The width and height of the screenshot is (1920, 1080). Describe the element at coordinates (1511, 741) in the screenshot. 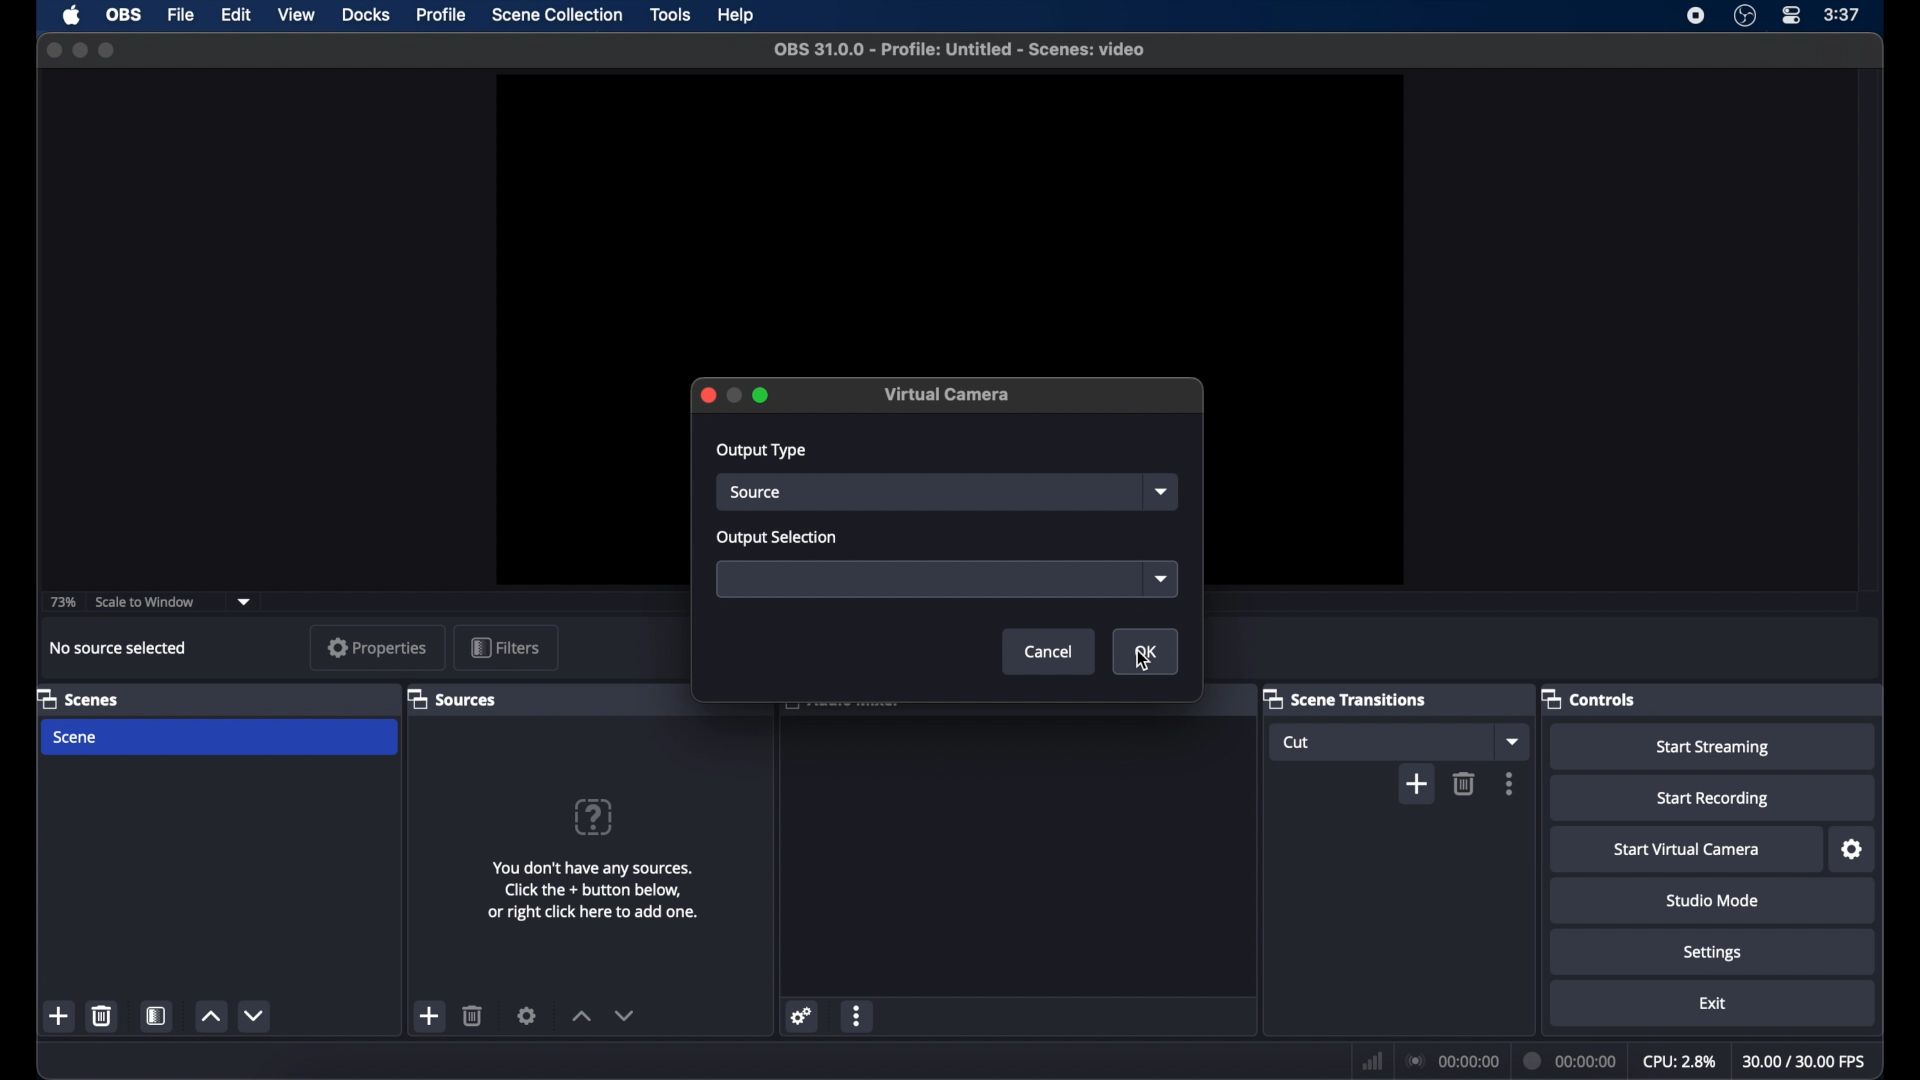

I see `dropdown` at that location.